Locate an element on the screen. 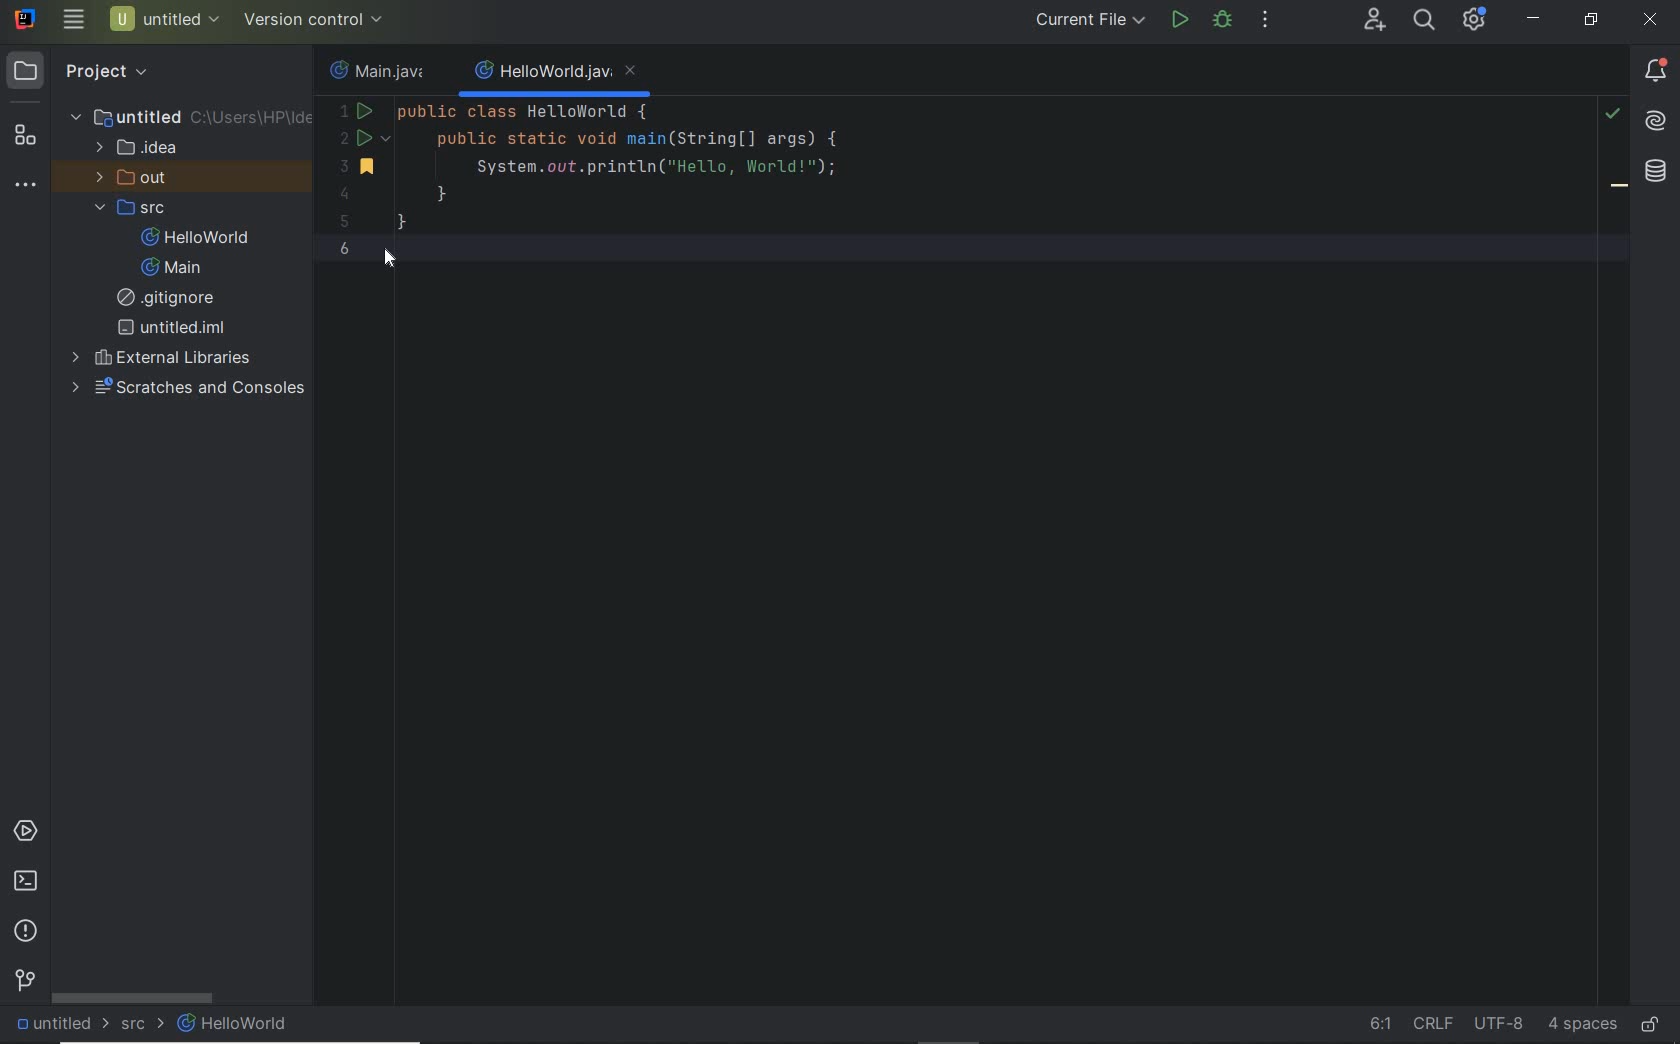 Image resolution: width=1680 pixels, height=1044 pixels. scratches and consoles is located at coordinates (189, 389).